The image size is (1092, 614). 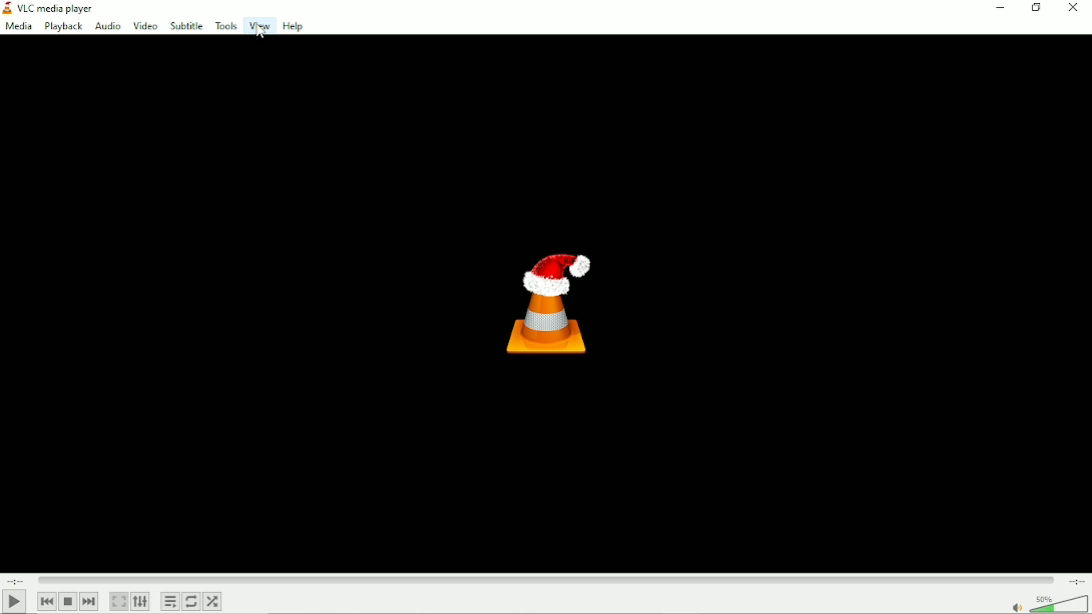 What do you see at coordinates (1046, 603) in the screenshot?
I see `Volume` at bounding box center [1046, 603].